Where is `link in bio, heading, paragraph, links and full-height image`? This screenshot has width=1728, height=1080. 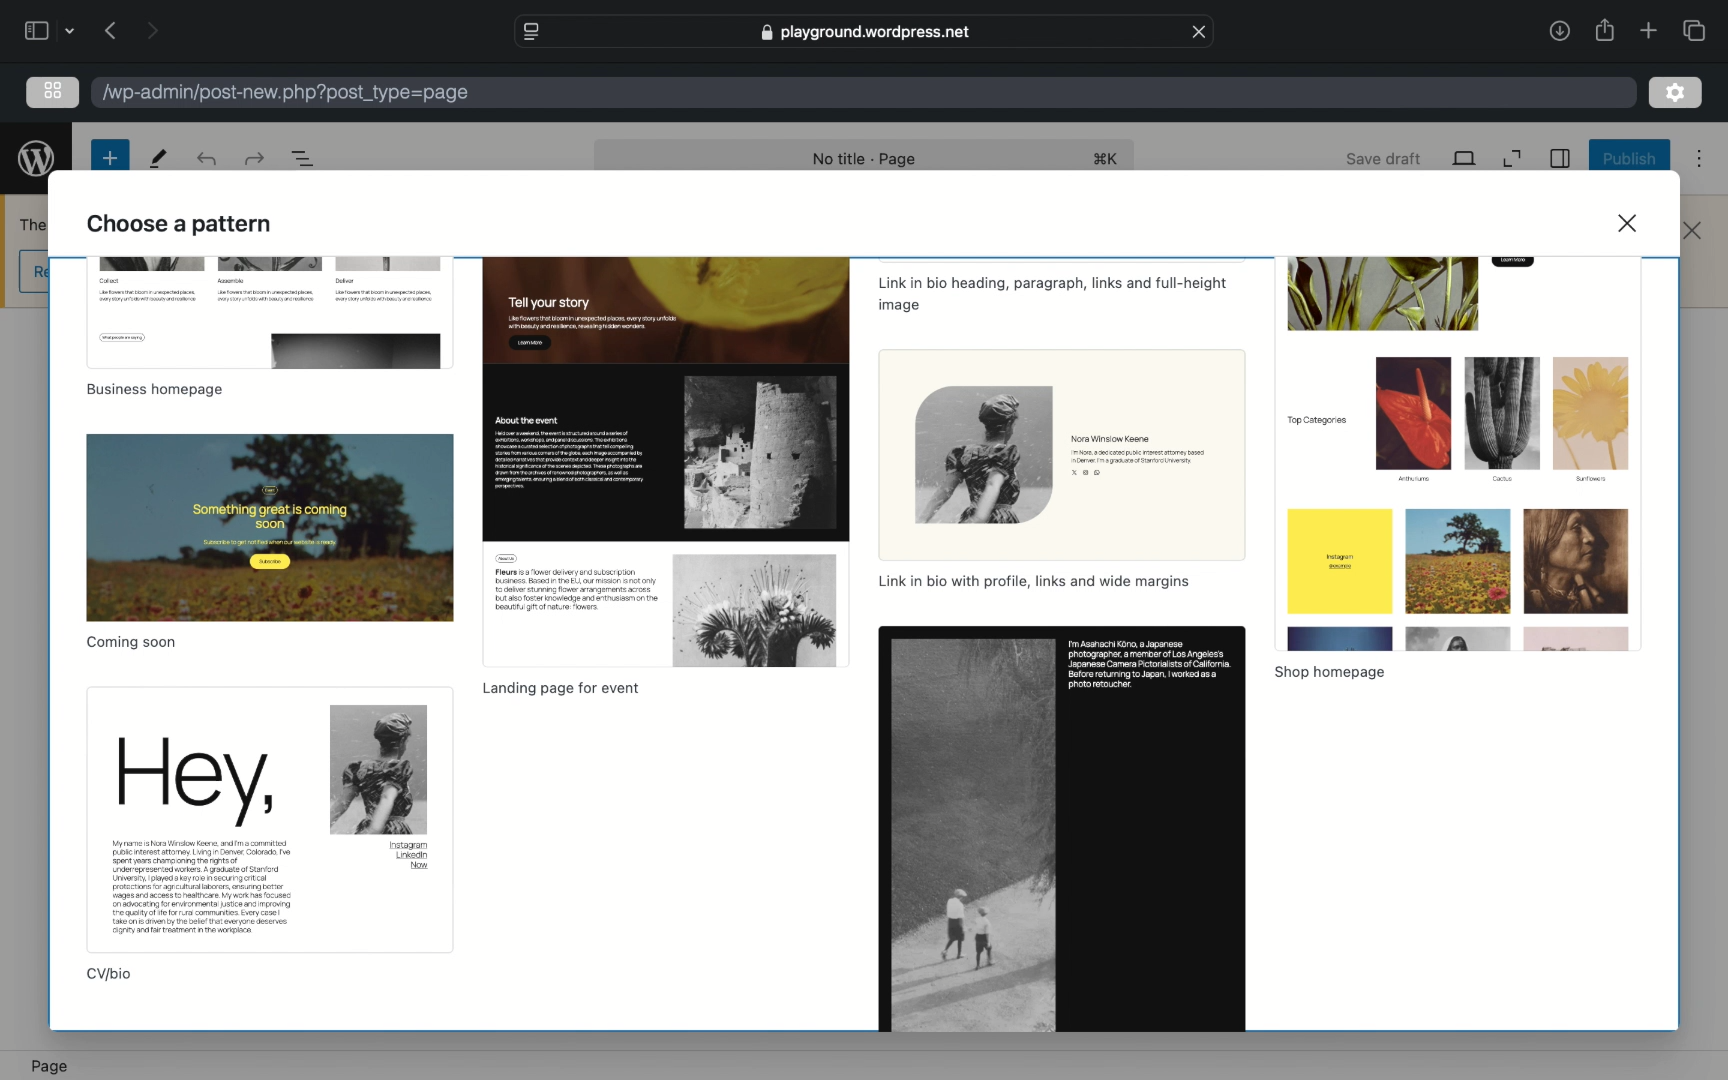
link in bio, heading, paragraph, links and full-height image is located at coordinates (1053, 297).